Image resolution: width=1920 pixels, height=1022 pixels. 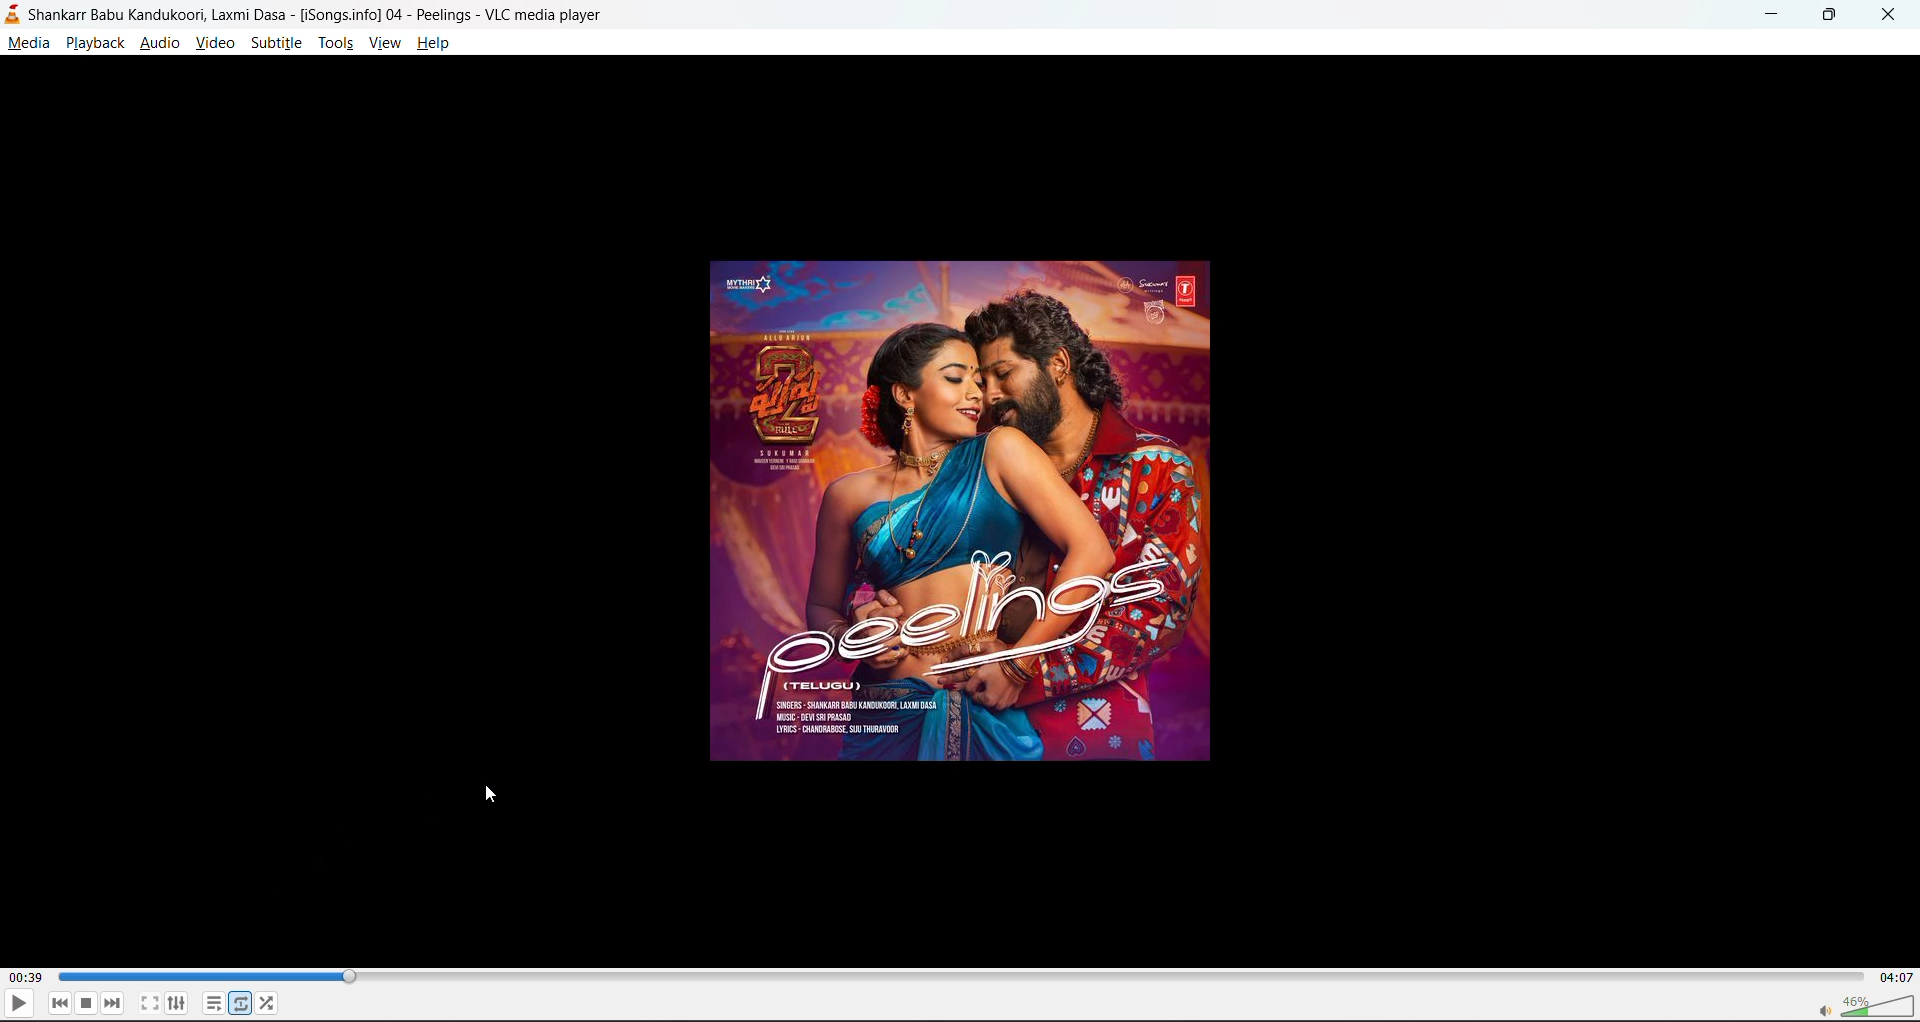 What do you see at coordinates (174, 1003) in the screenshot?
I see `settings` at bounding box center [174, 1003].